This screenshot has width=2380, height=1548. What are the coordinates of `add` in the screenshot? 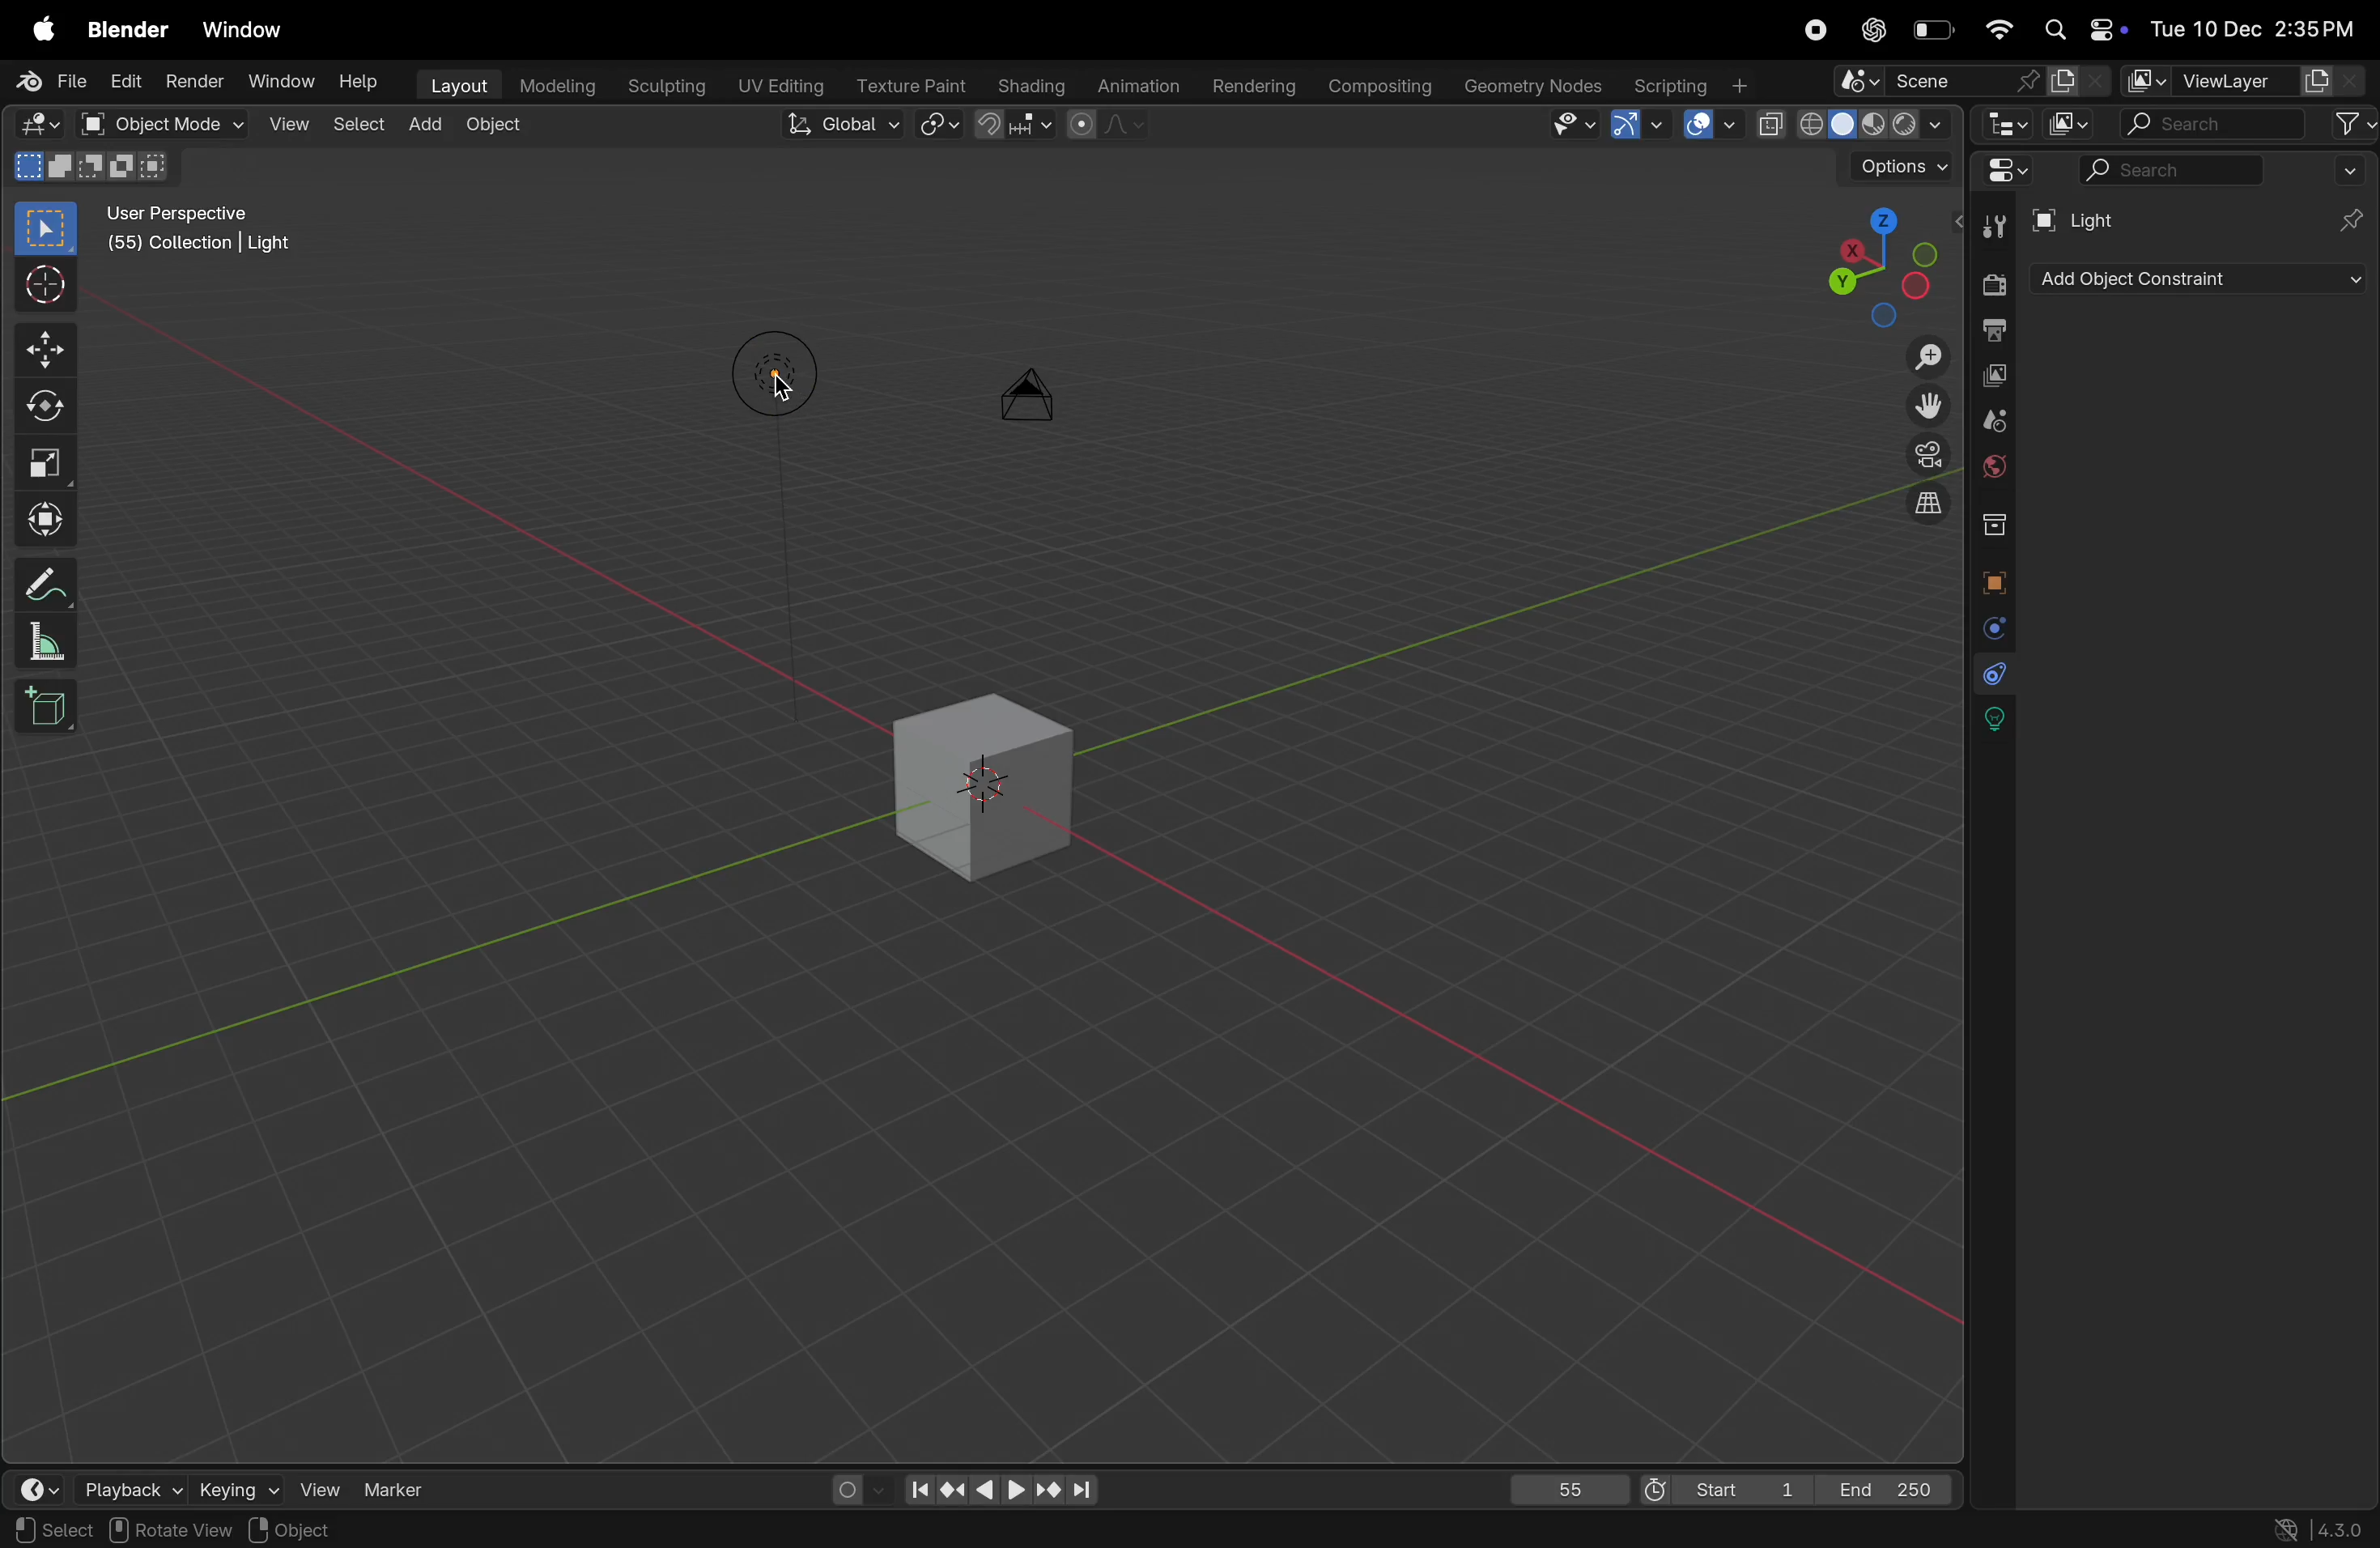 It's located at (429, 127).